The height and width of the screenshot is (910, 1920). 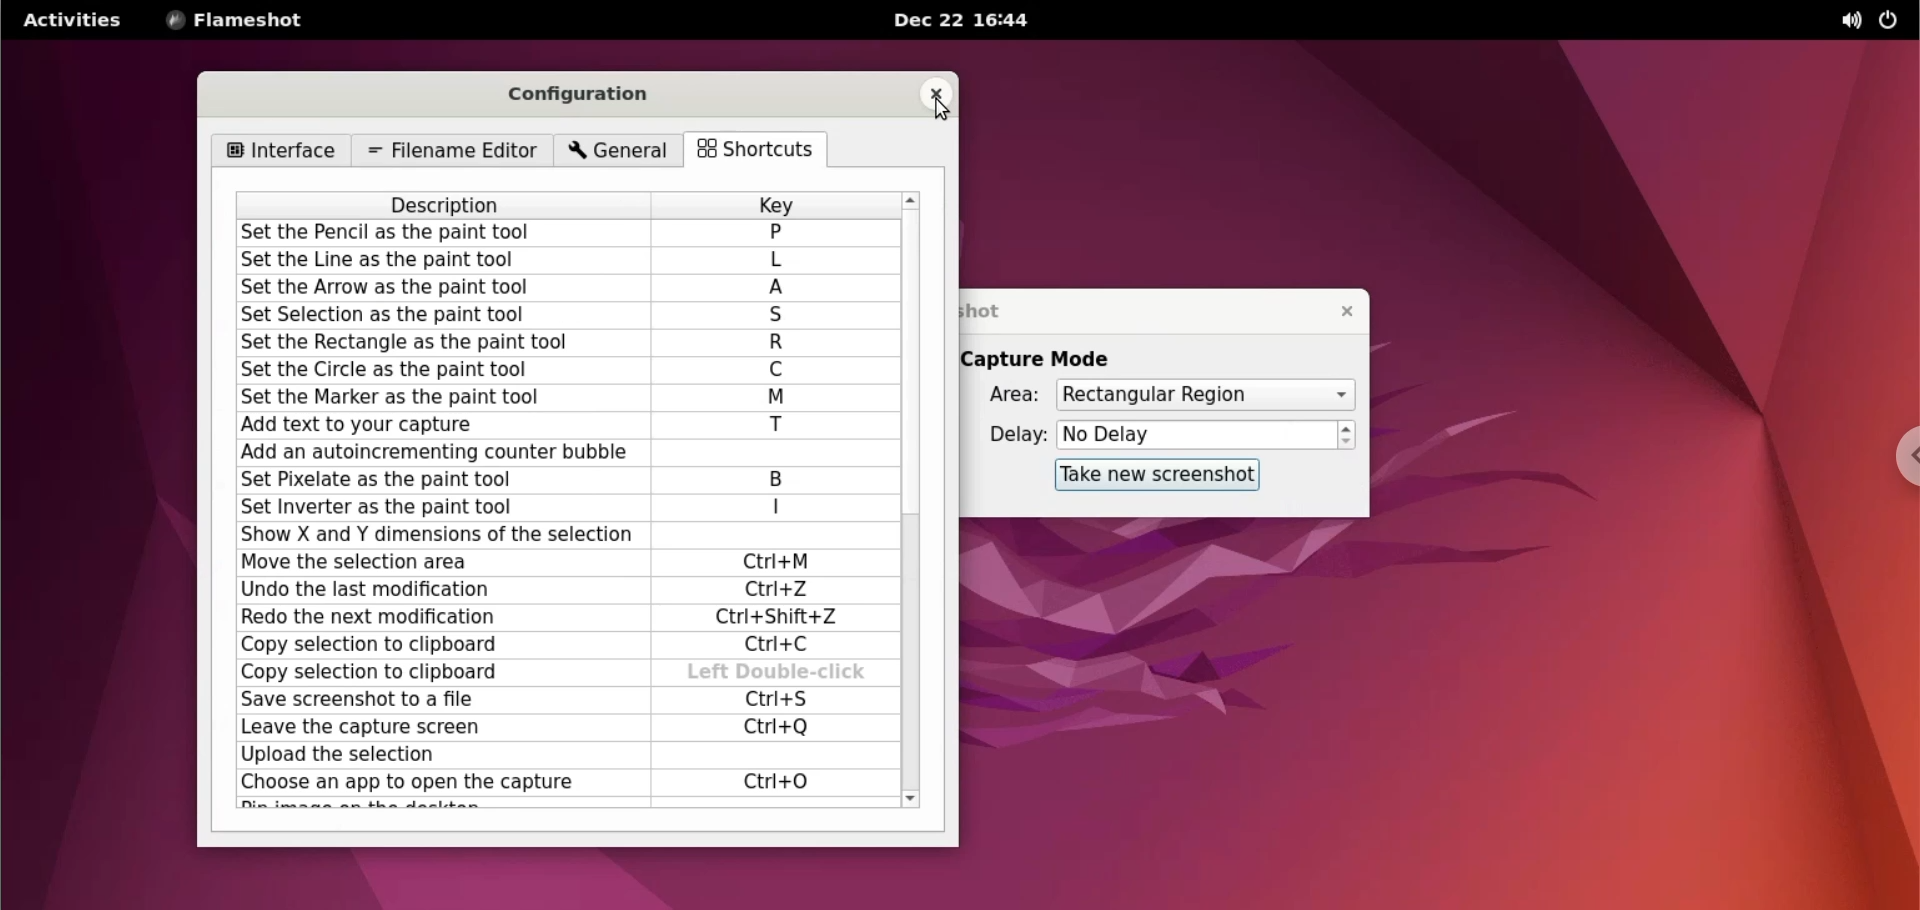 What do you see at coordinates (787, 479) in the screenshot?
I see `B` at bounding box center [787, 479].